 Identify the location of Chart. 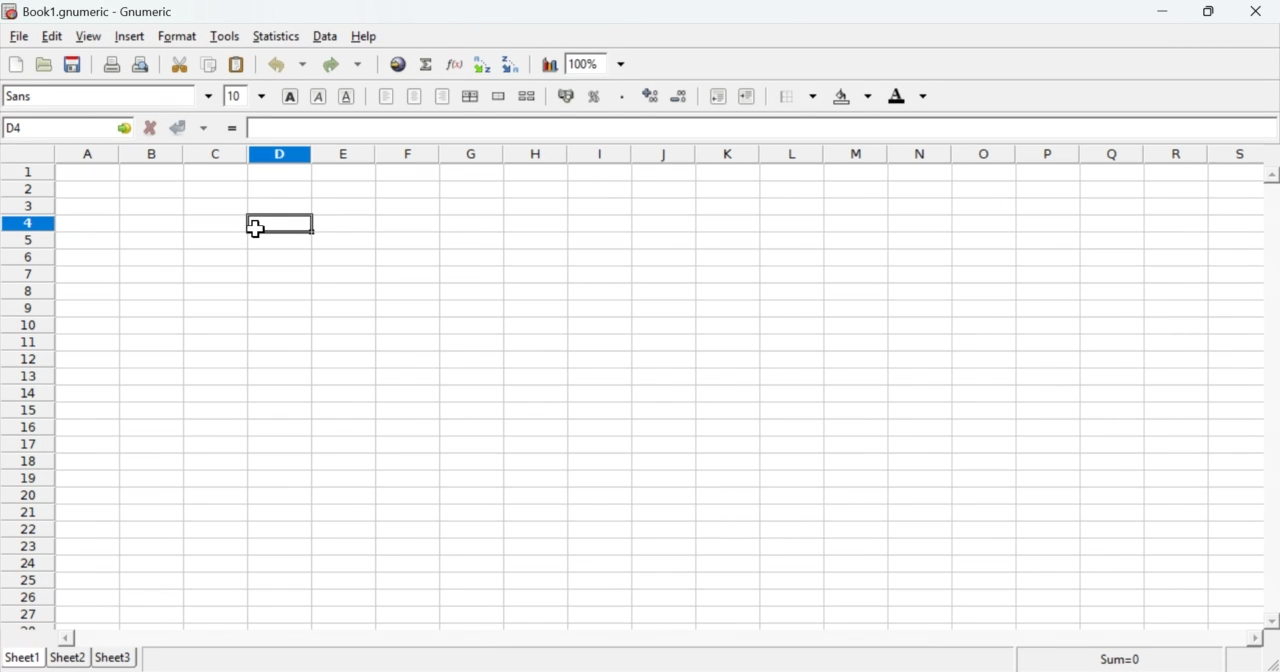
(551, 65).